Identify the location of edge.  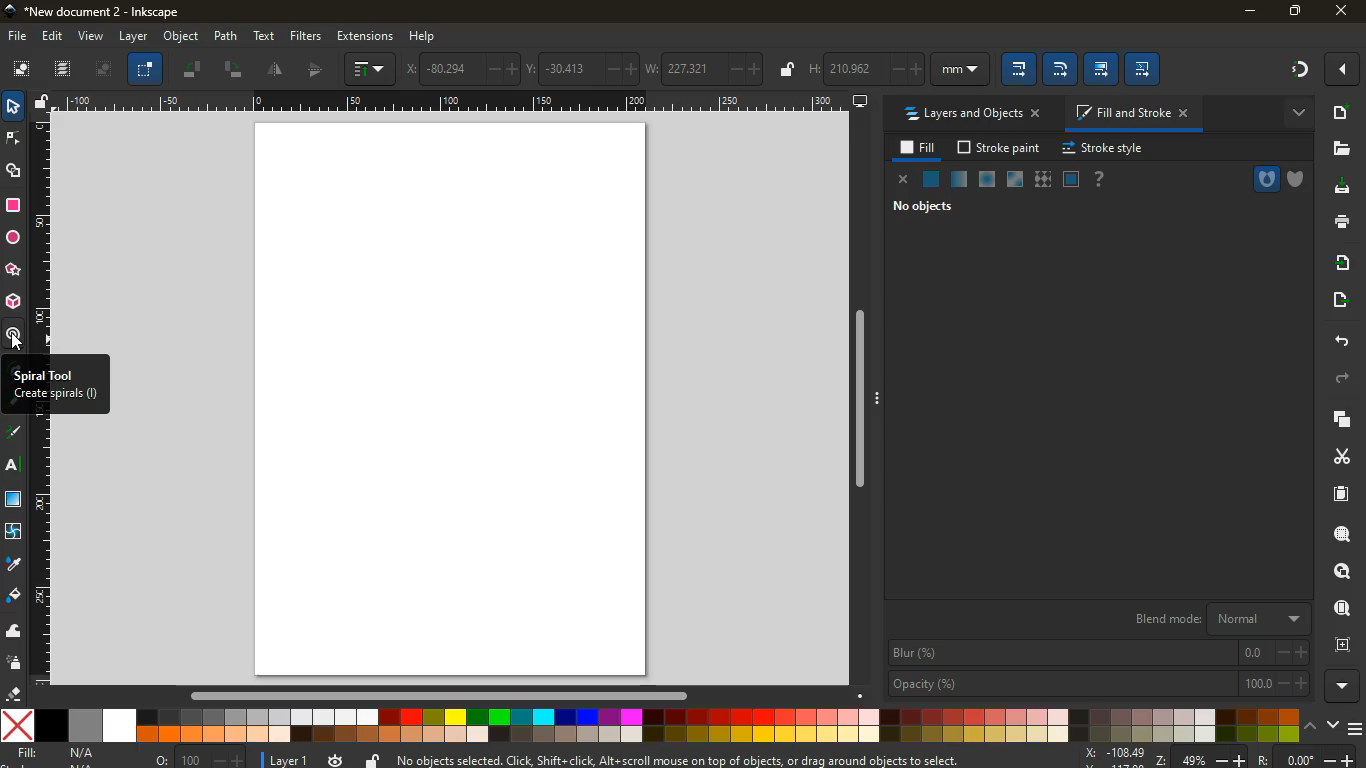
(12, 141).